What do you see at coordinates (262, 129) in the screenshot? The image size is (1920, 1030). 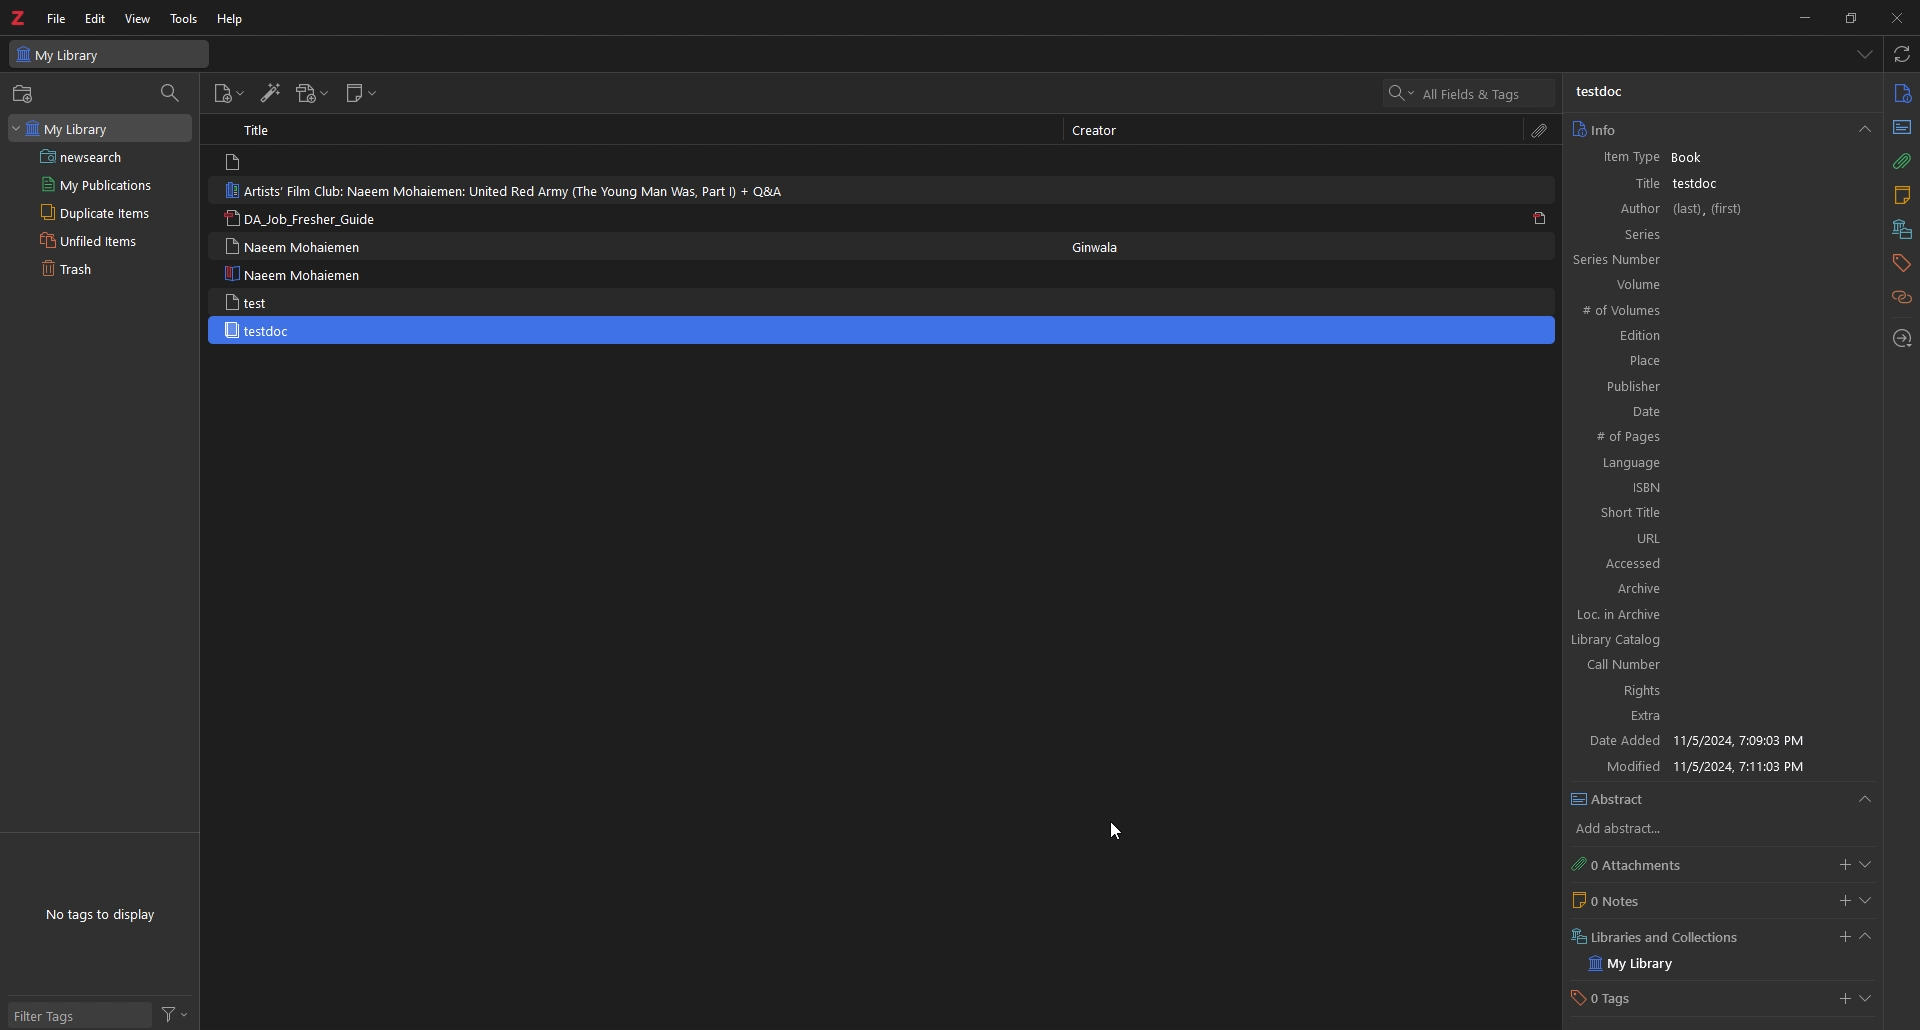 I see `Title` at bounding box center [262, 129].